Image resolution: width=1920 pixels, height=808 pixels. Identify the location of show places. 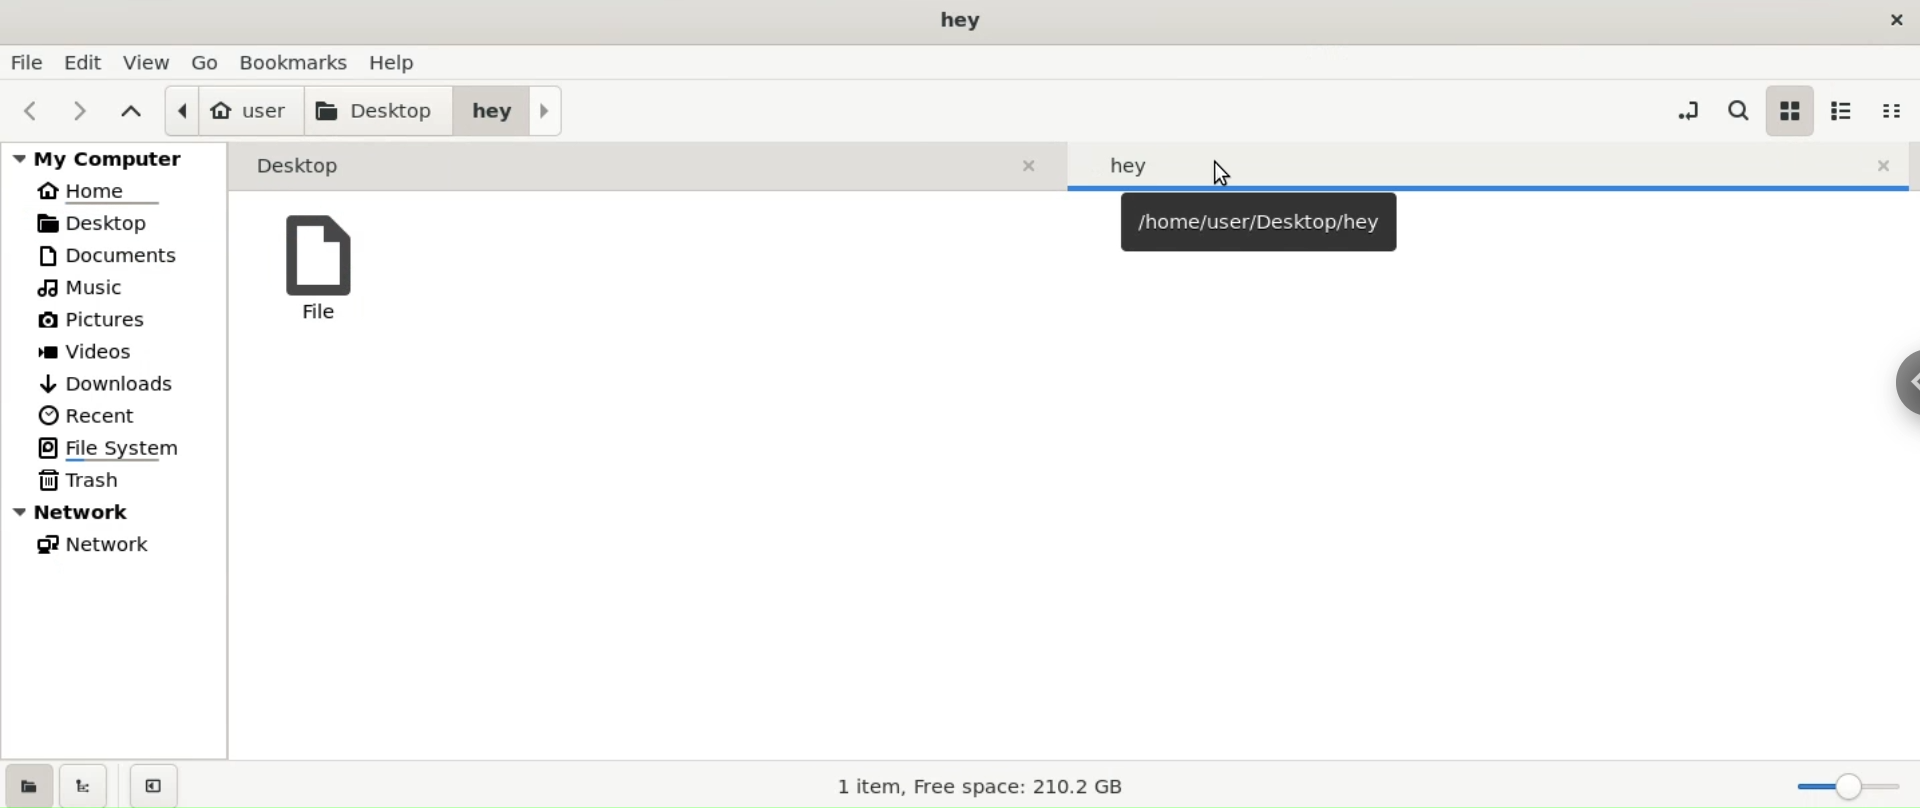
(32, 784).